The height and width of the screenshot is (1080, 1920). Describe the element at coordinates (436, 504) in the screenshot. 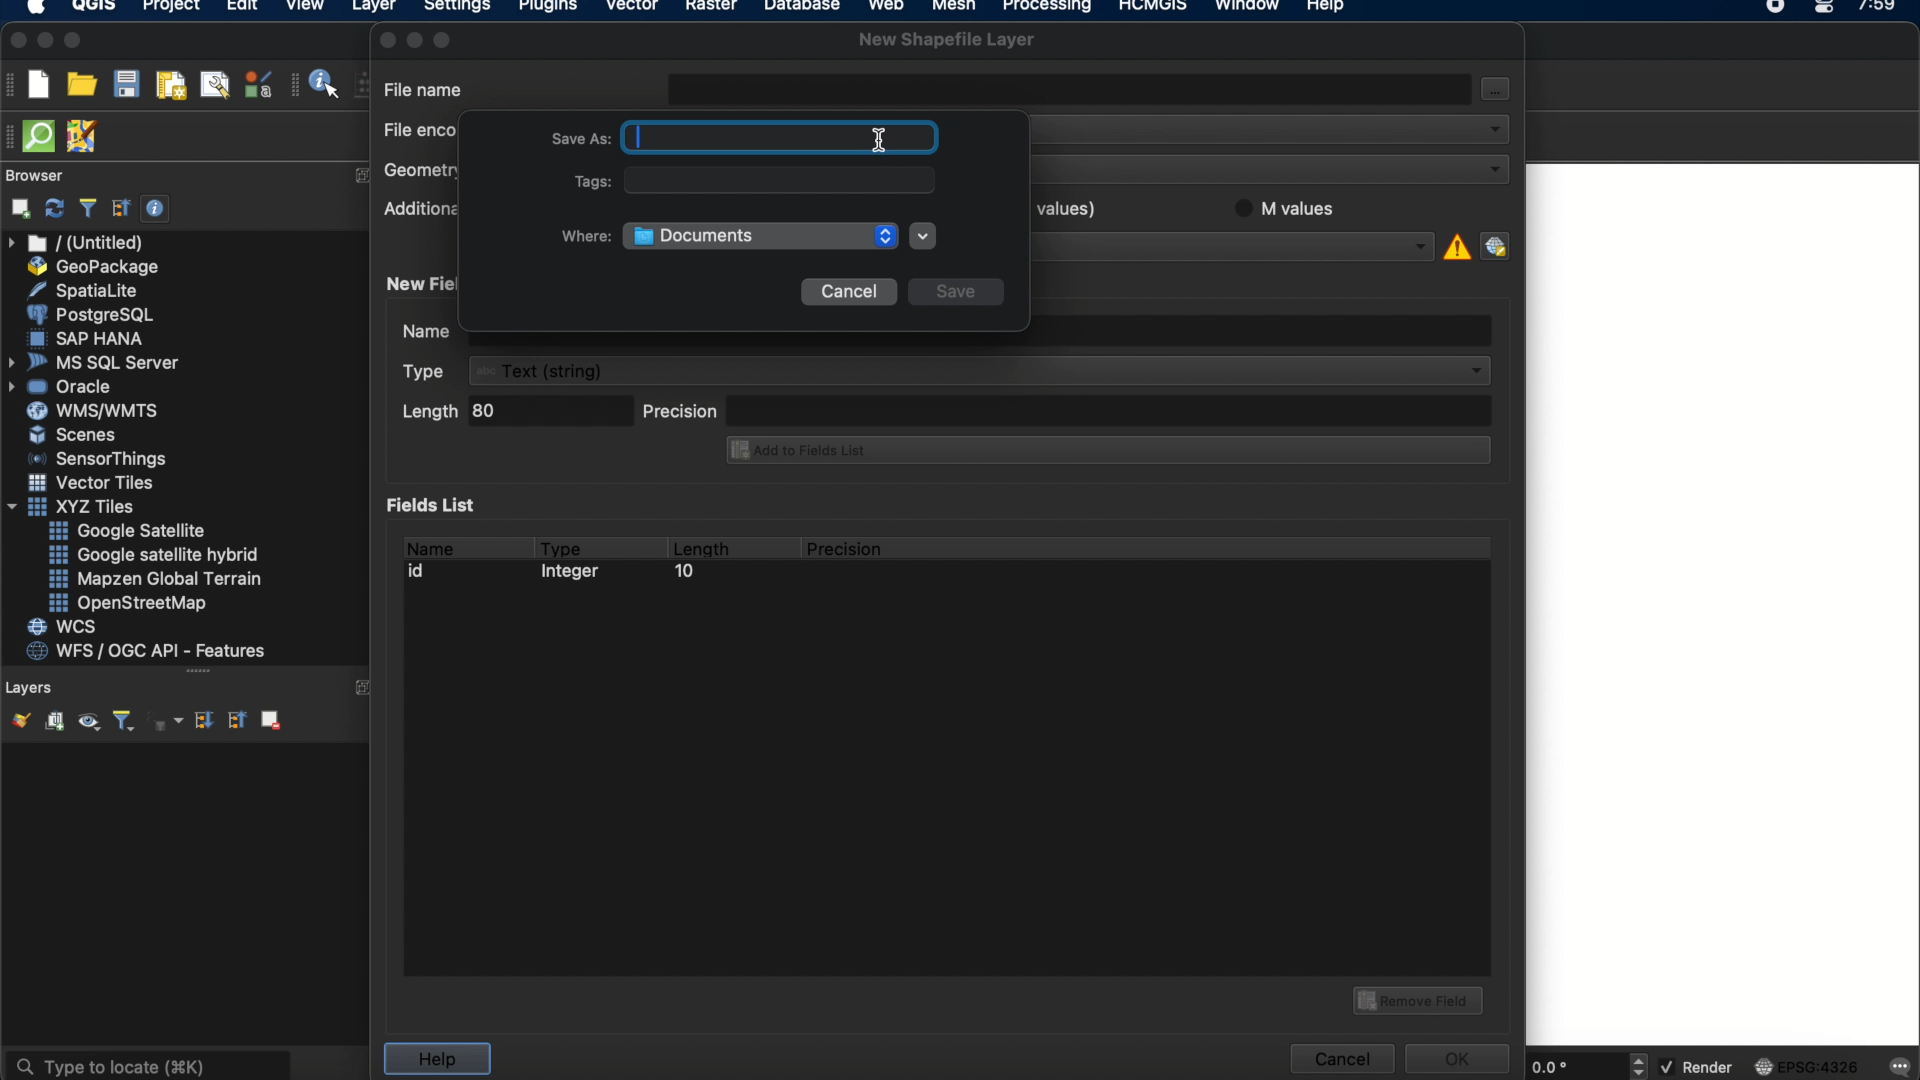

I see `fields list` at that location.